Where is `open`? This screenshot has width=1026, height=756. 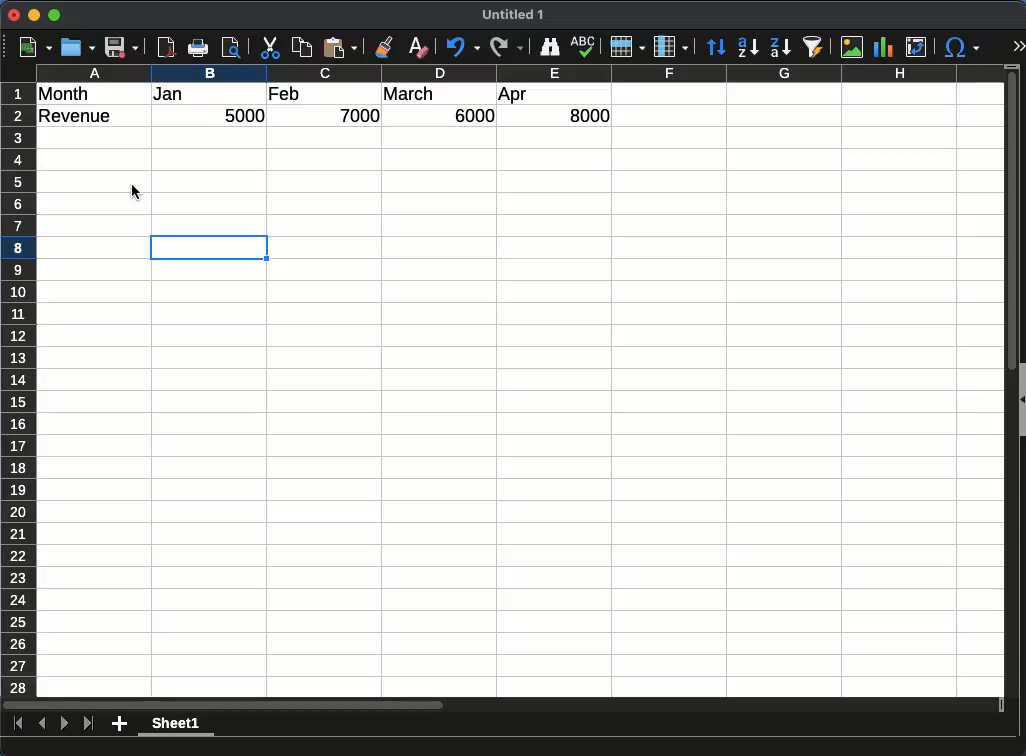 open is located at coordinates (78, 47).